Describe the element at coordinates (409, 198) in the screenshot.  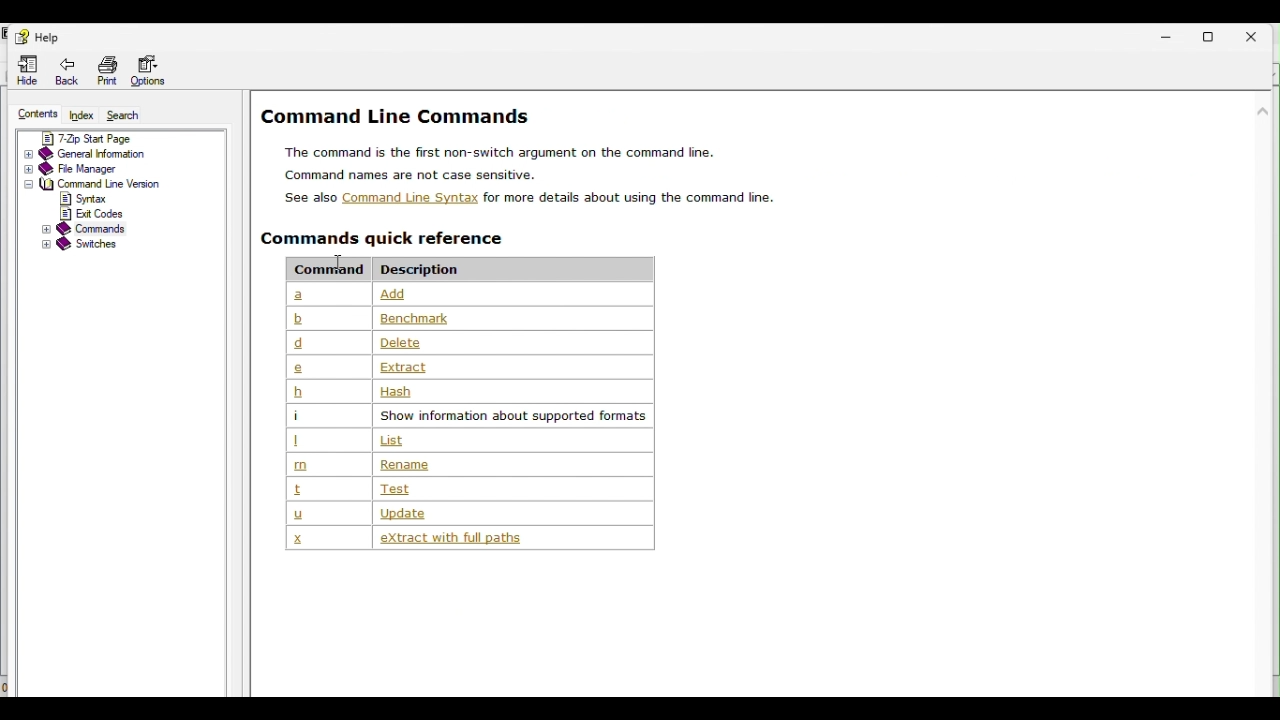
I see `hyperlink` at that location.